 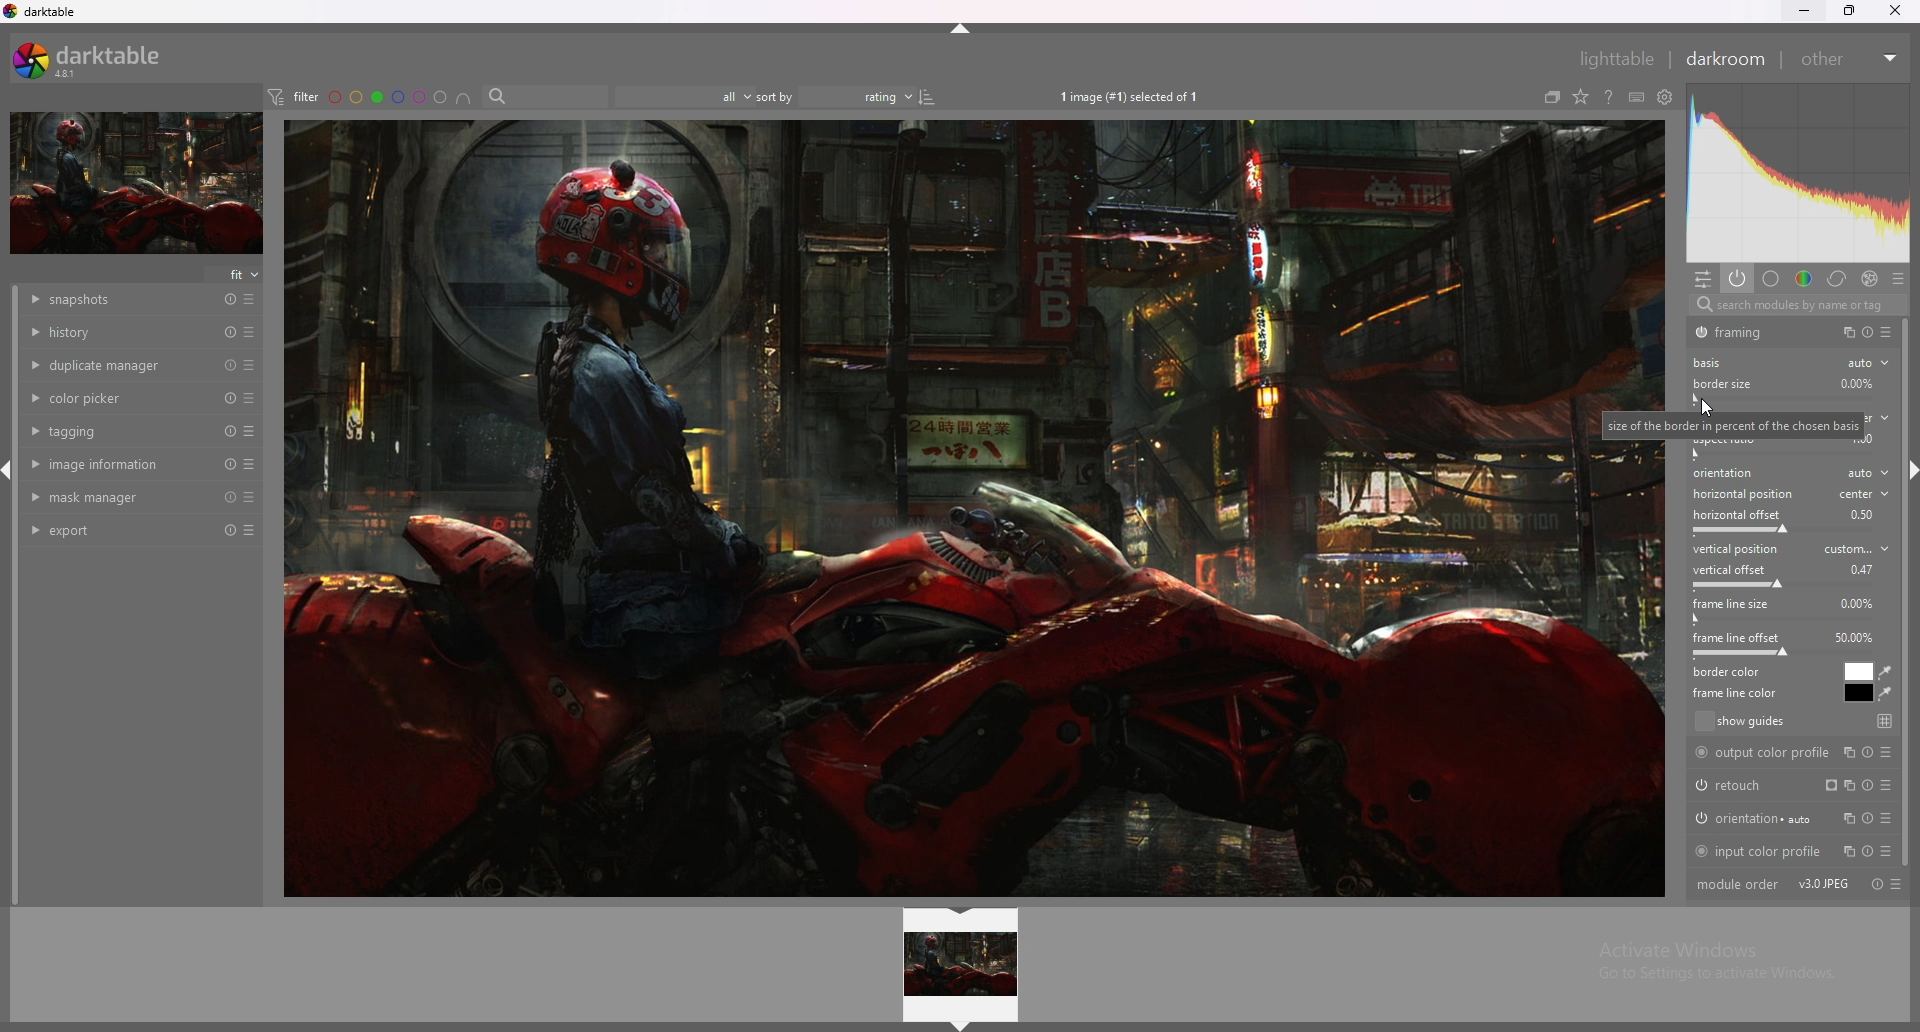 I want to click on darktable, so click(x=95, y=59).